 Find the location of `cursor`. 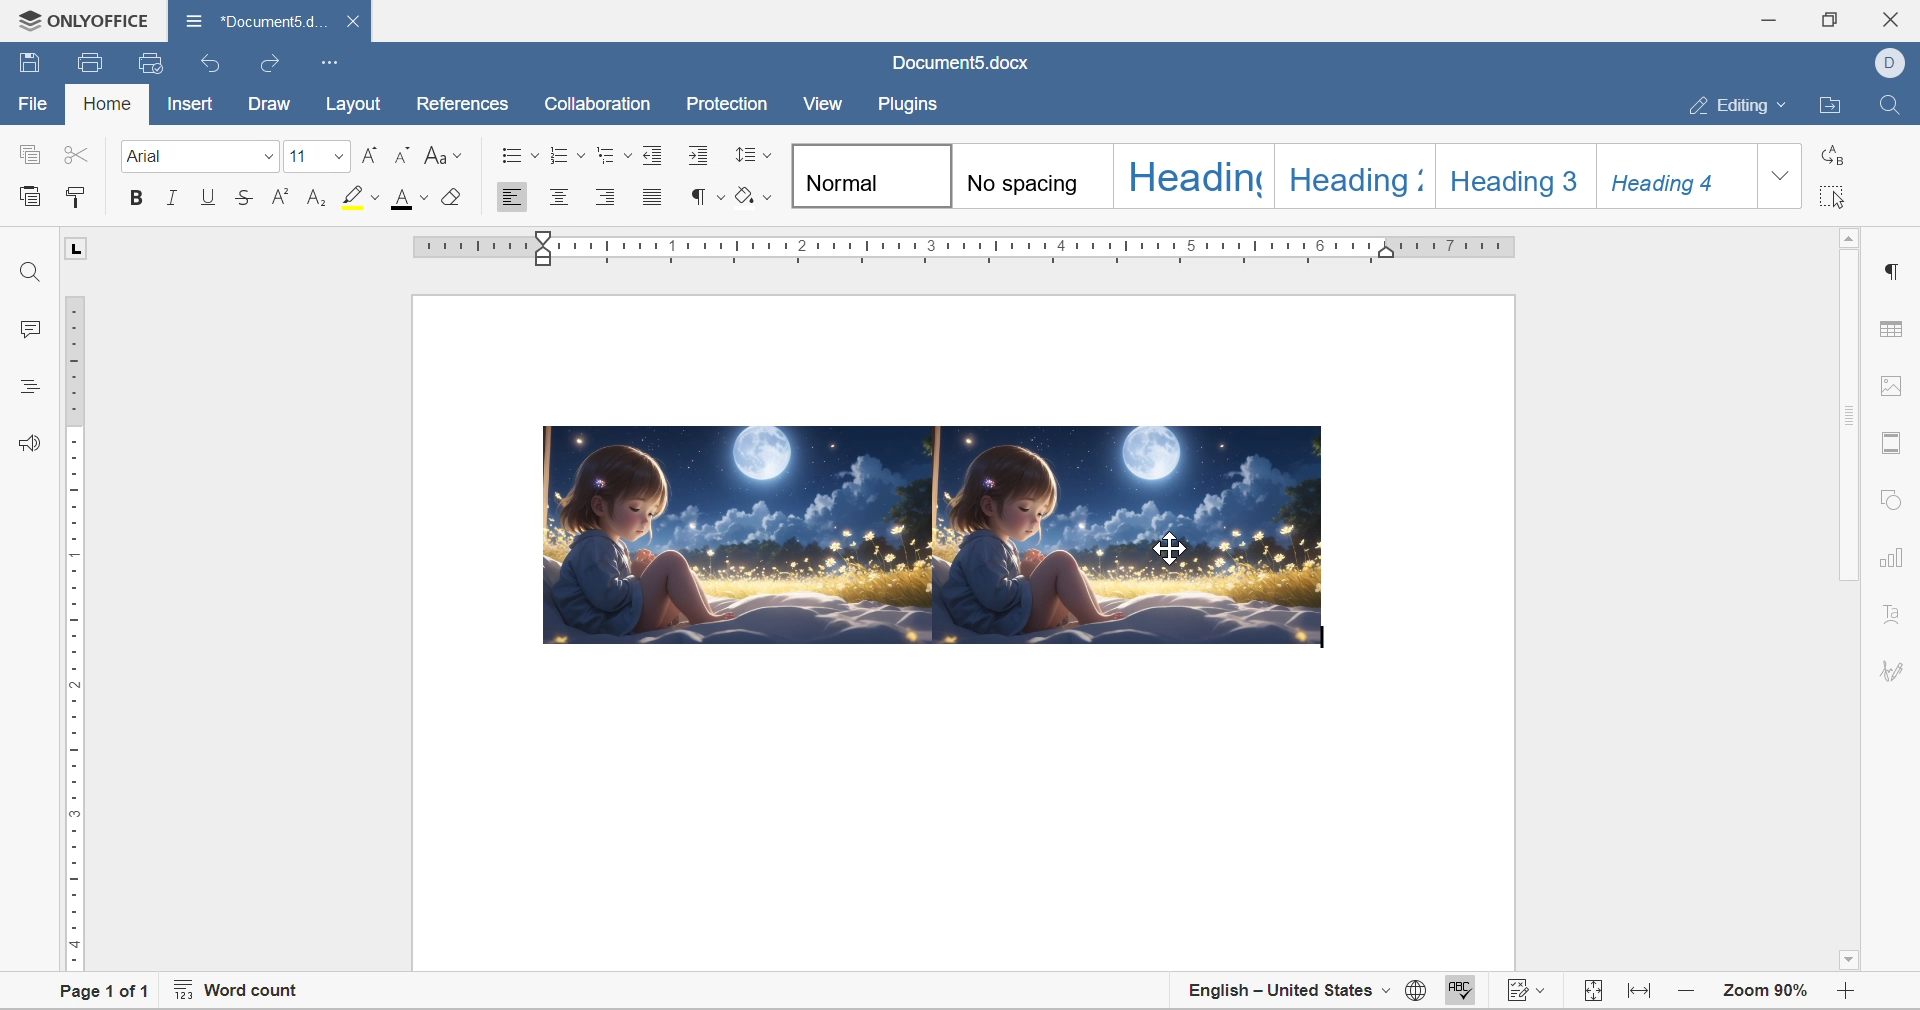

cursor is located at coordinates (1172, 549).